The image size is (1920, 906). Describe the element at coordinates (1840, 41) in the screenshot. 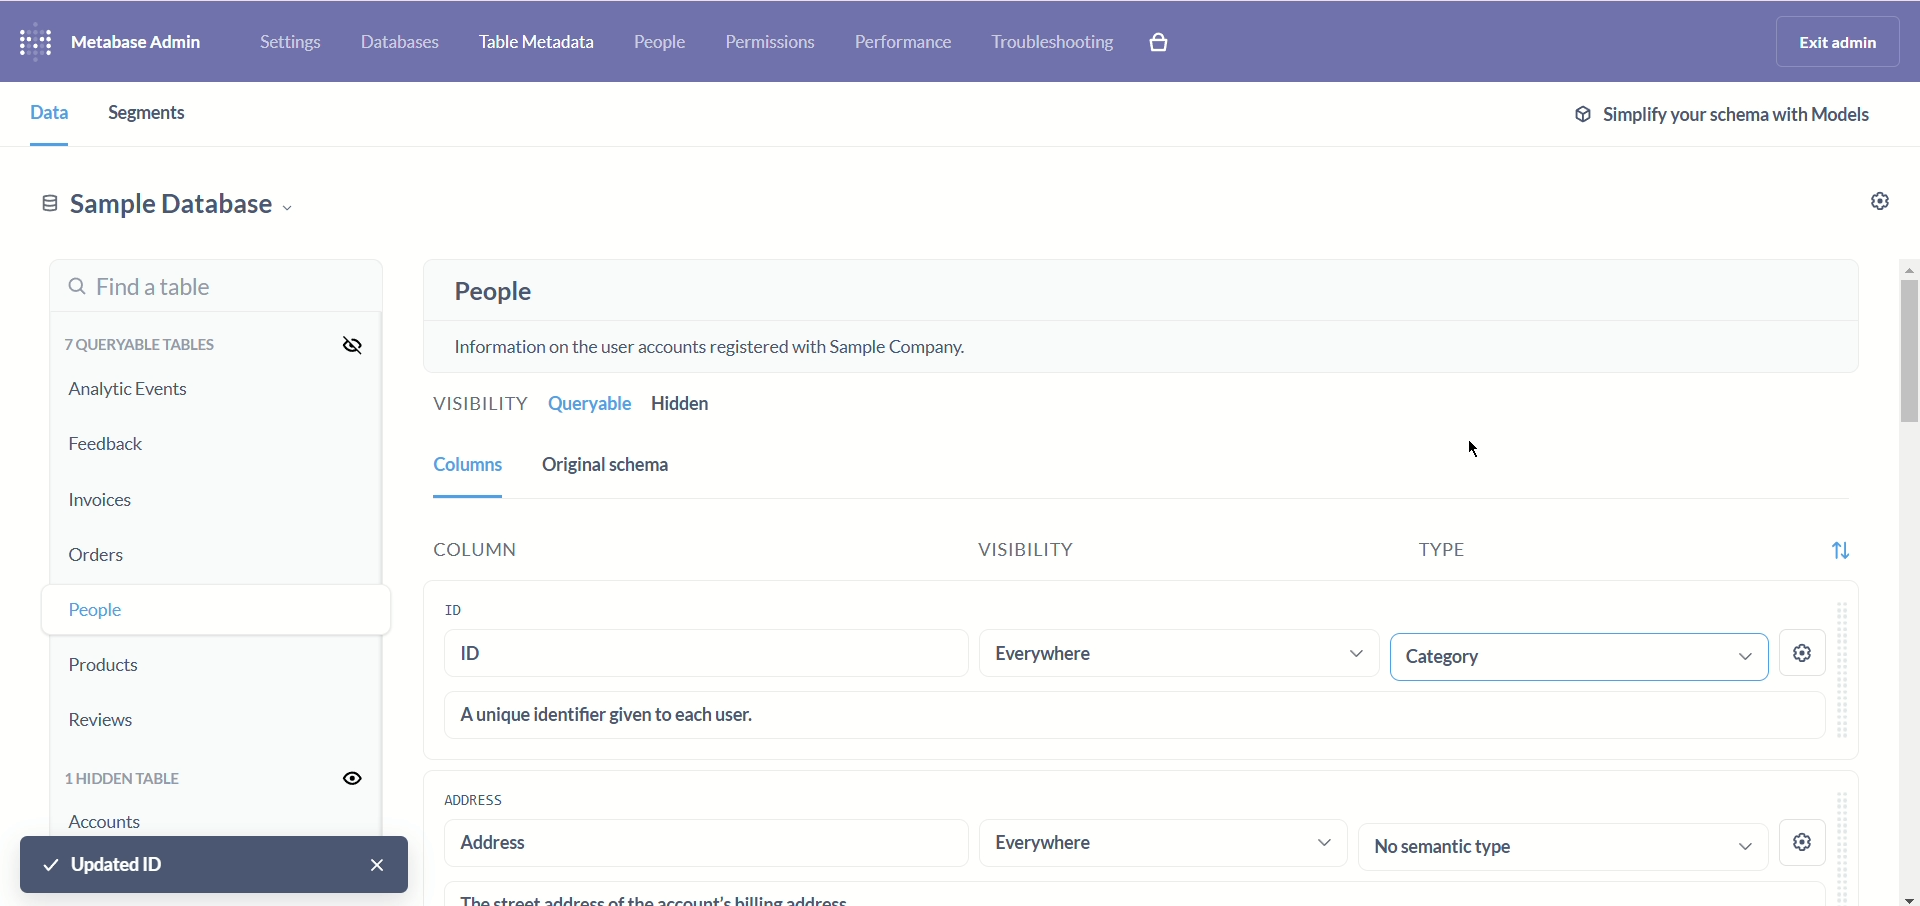

I see `Exit admin` at that location.